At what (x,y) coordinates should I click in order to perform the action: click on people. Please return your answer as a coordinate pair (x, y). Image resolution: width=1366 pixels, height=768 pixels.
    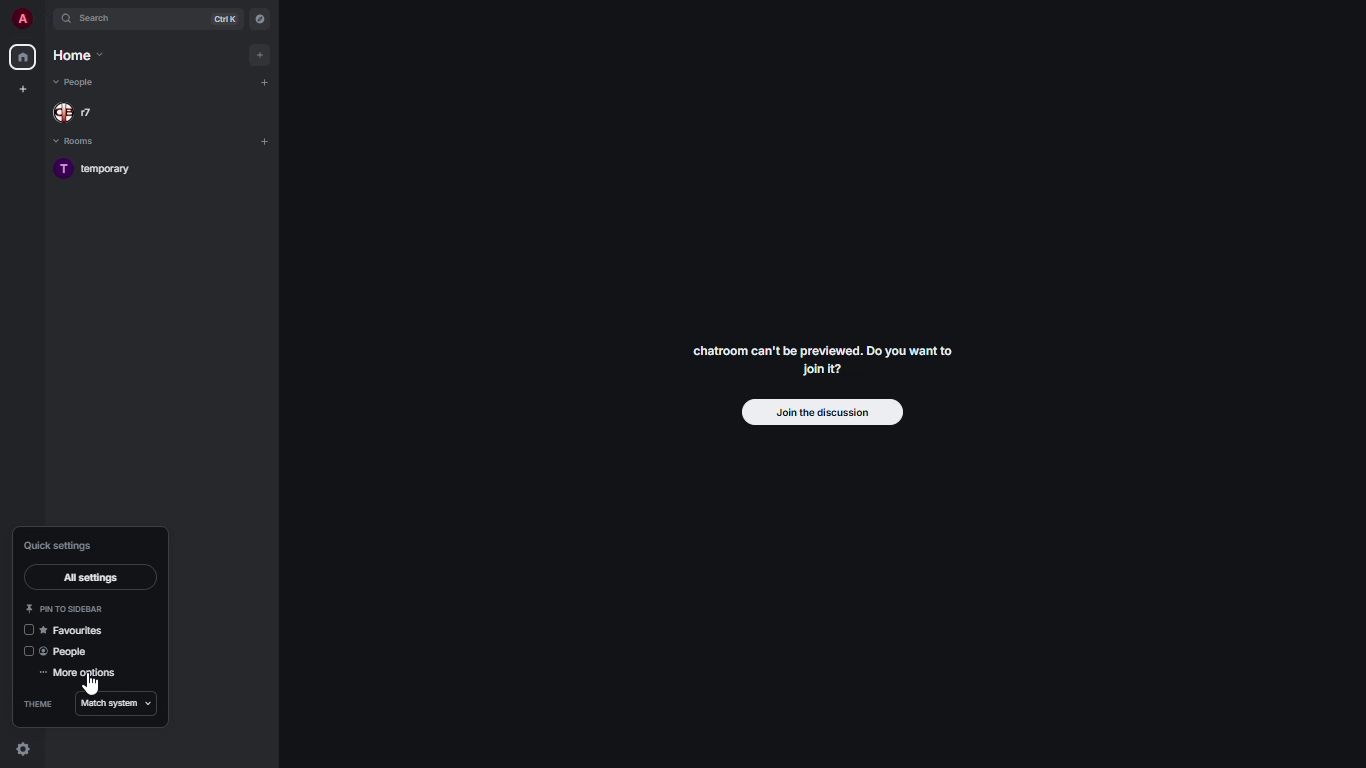
    Looking at the image, I should click on (76, 112).